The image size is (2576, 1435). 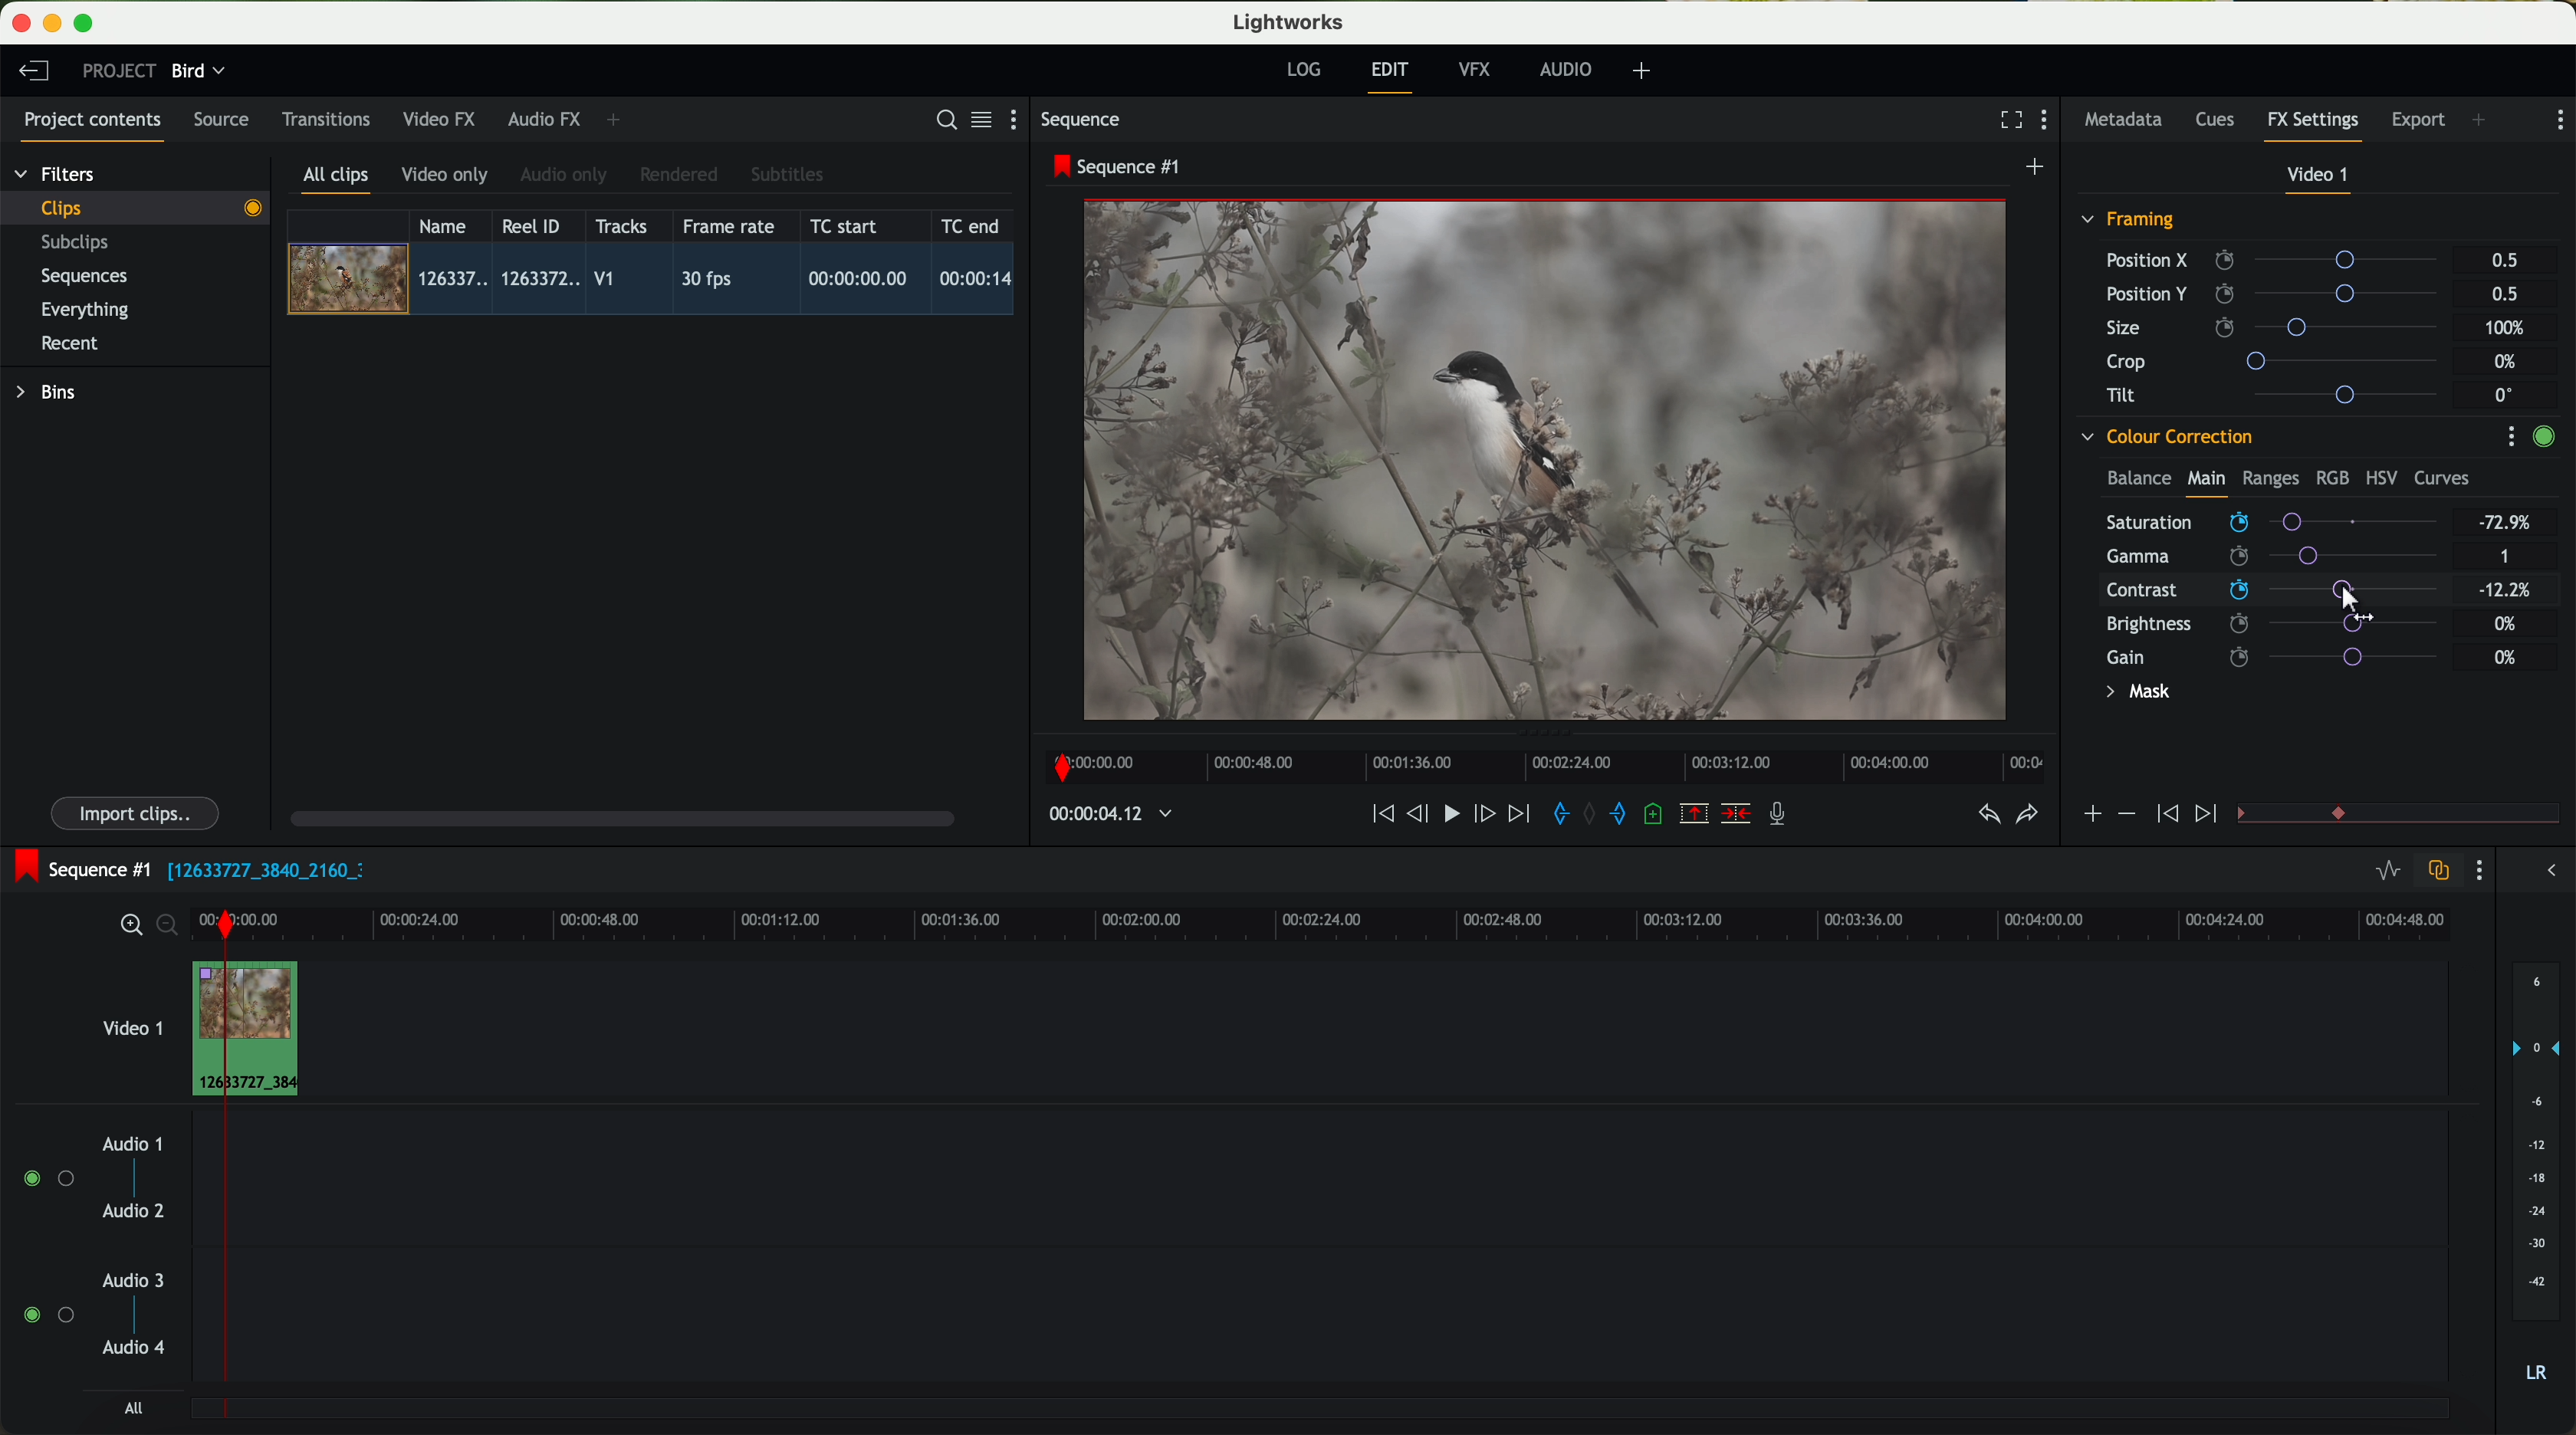 I want to click on video FX, so click(x=444, y=119).